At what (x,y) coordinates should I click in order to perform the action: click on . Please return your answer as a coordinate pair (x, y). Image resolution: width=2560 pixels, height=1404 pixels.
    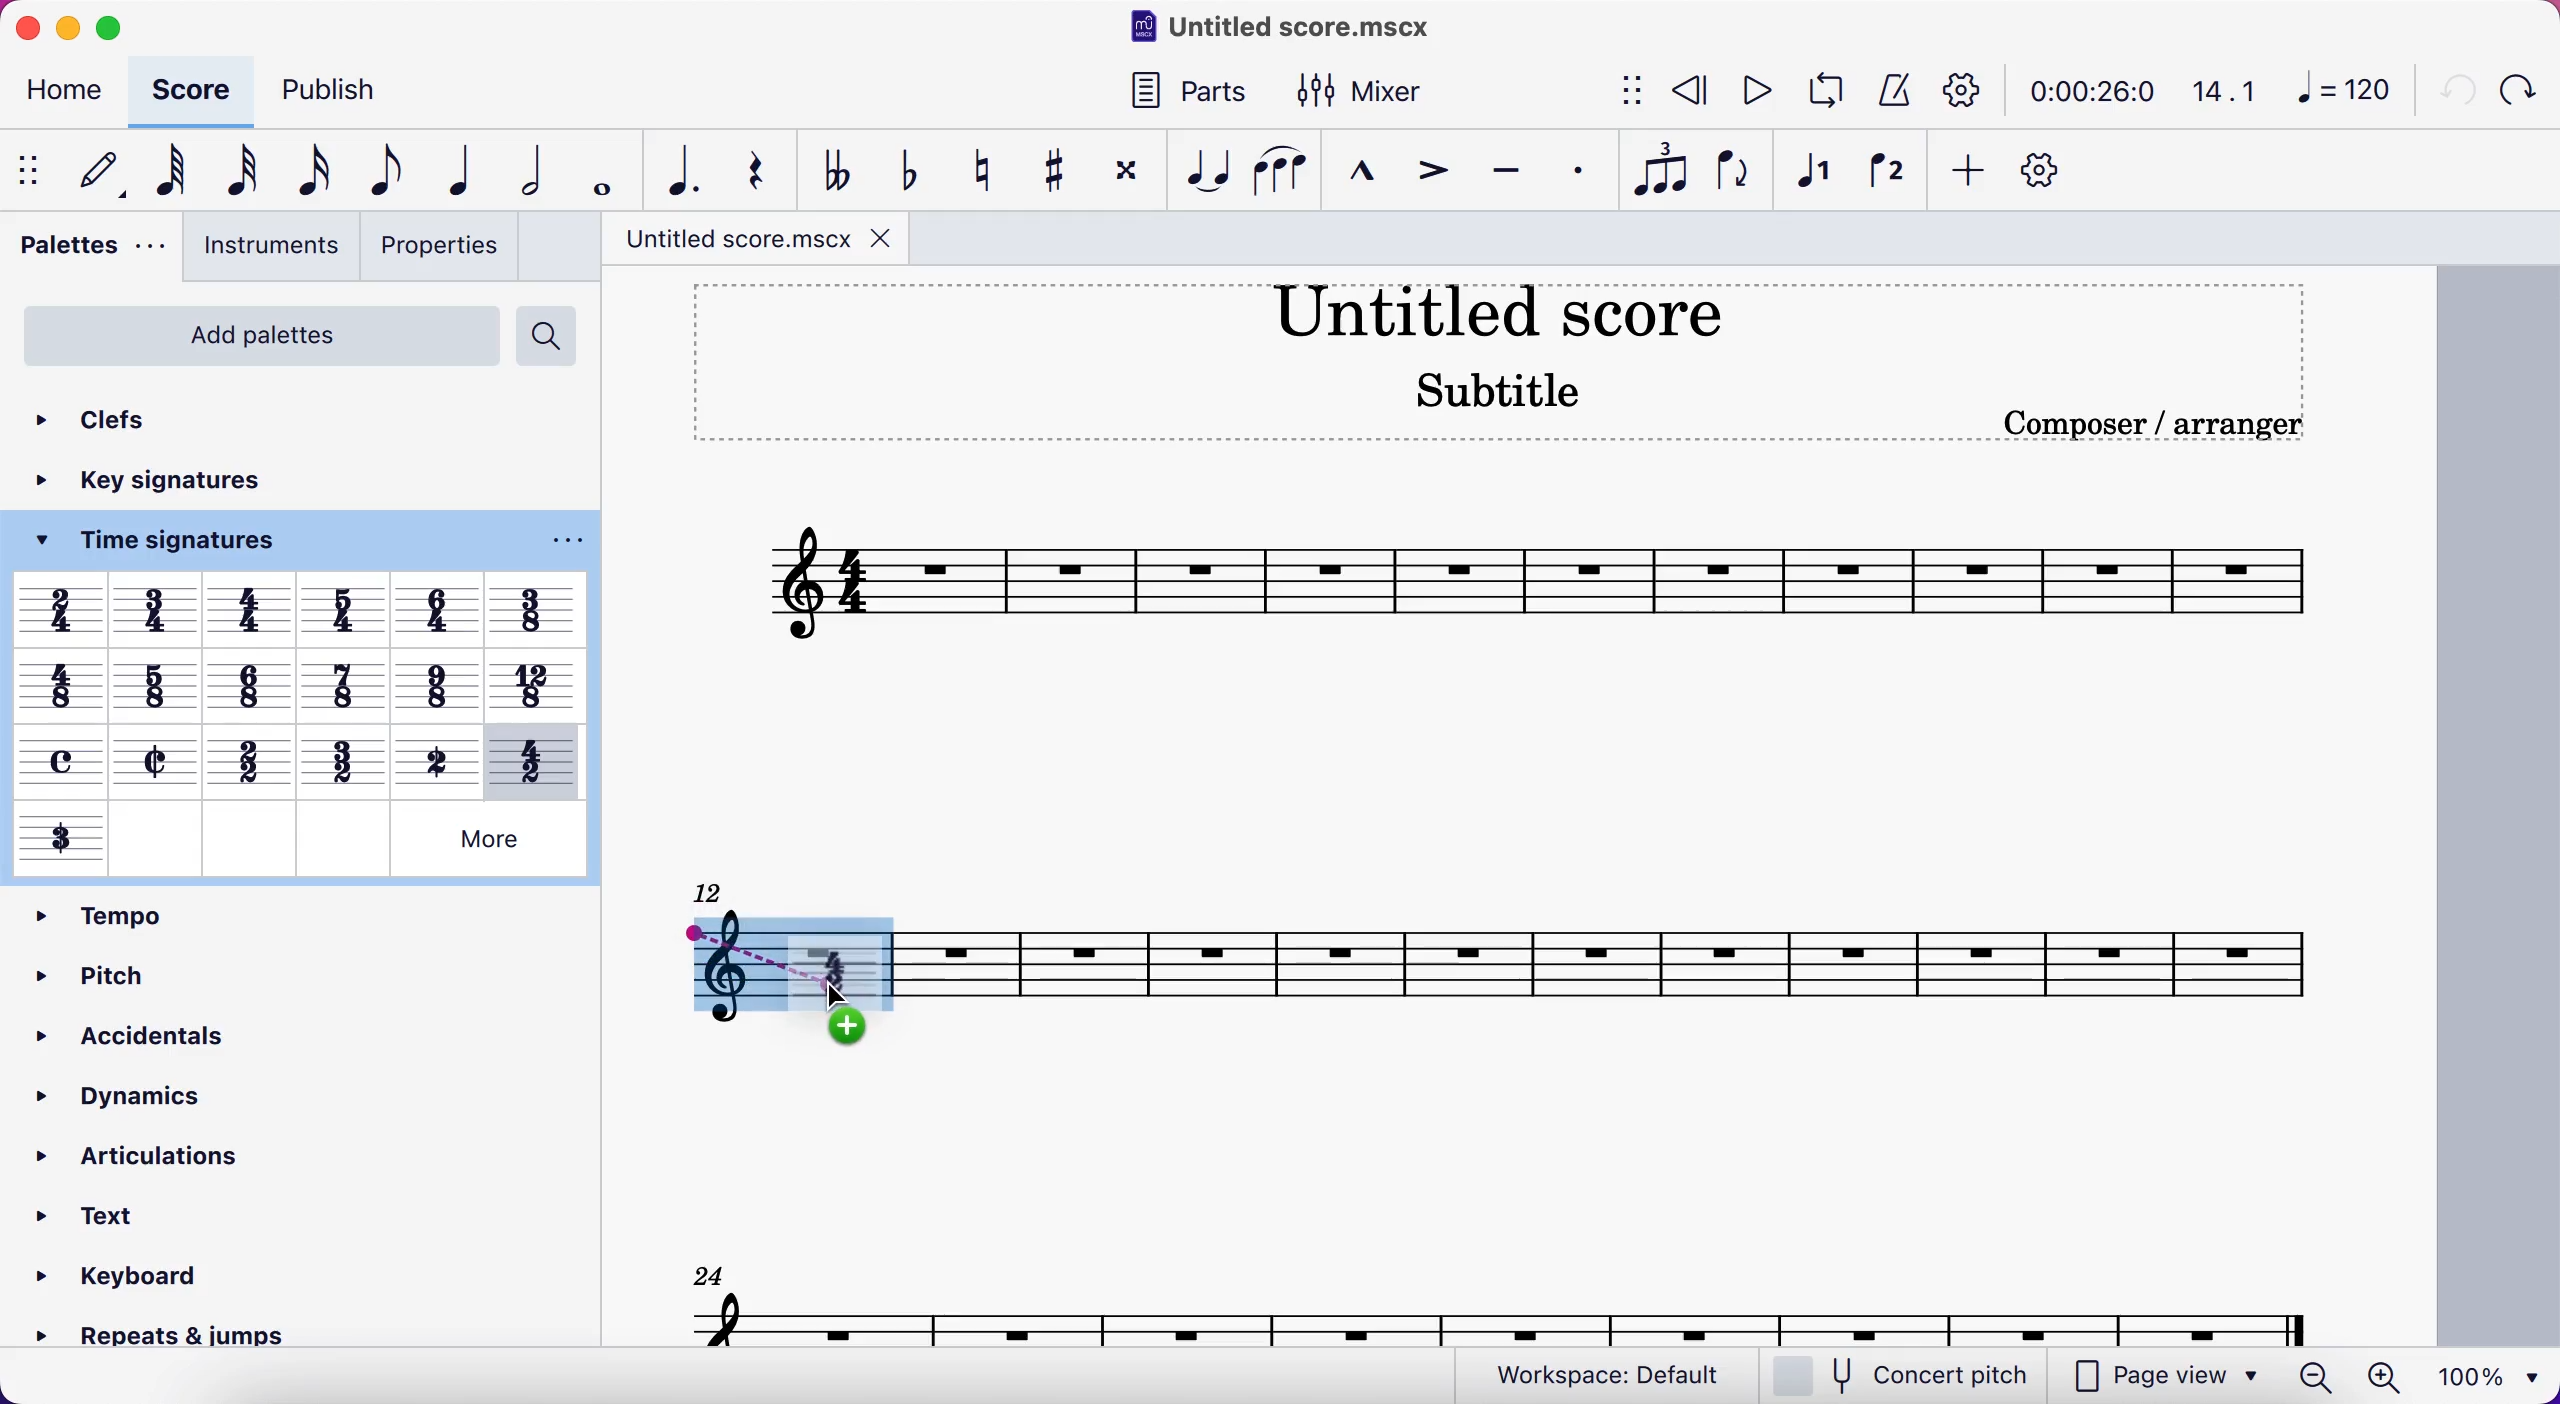
    Looking at the image, I should click on (535, 681).